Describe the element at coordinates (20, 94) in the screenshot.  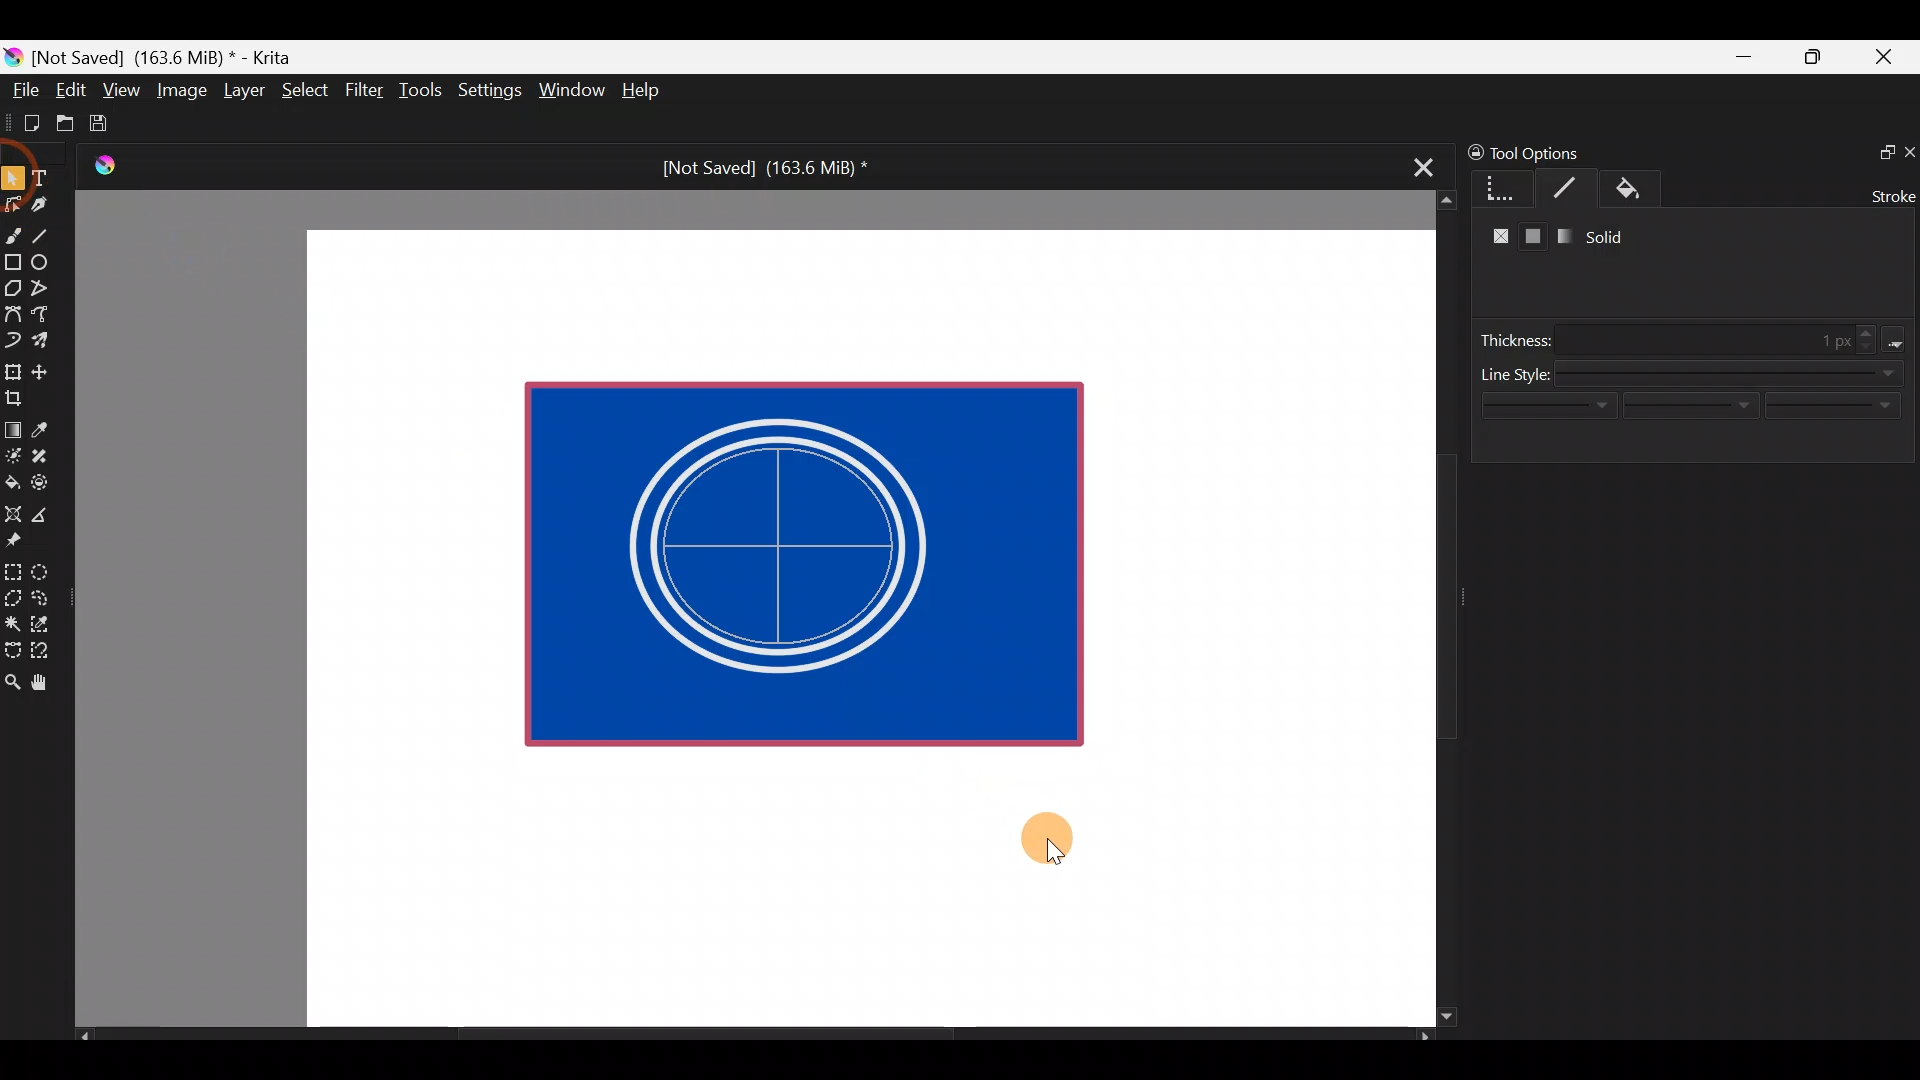
I see `File` at that location.